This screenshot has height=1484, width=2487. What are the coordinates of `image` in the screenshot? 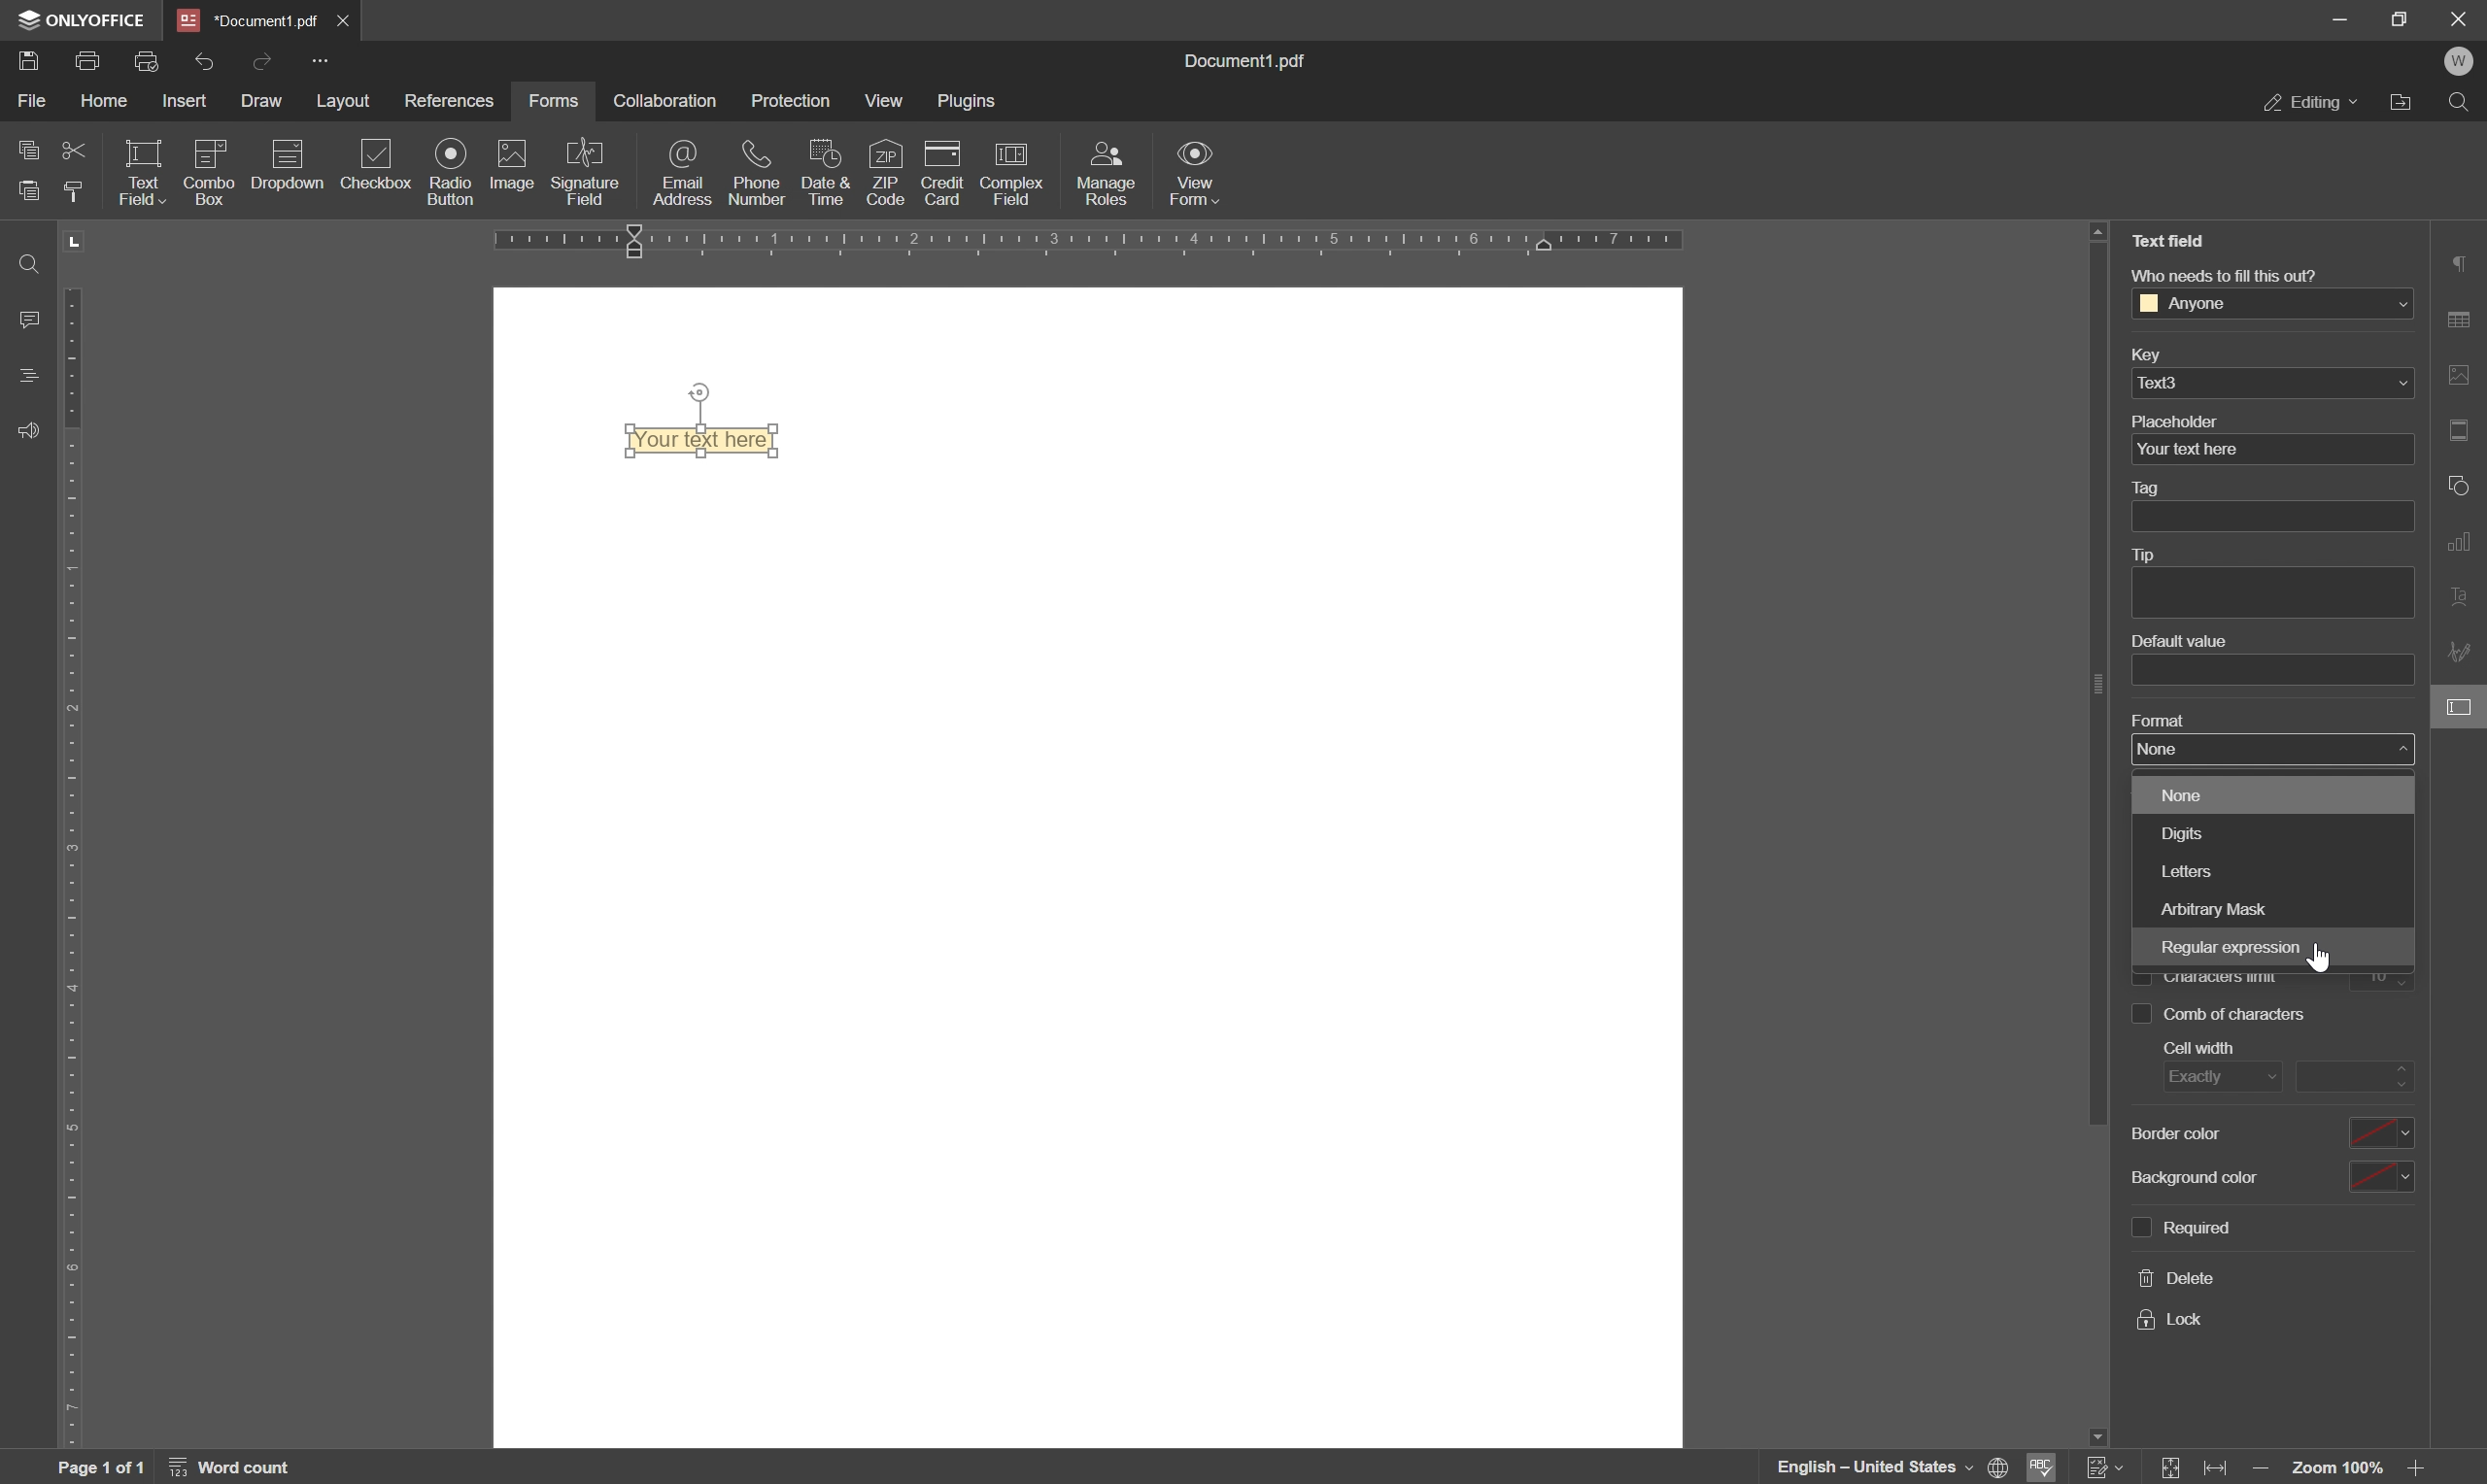 It's located at (510, 166).